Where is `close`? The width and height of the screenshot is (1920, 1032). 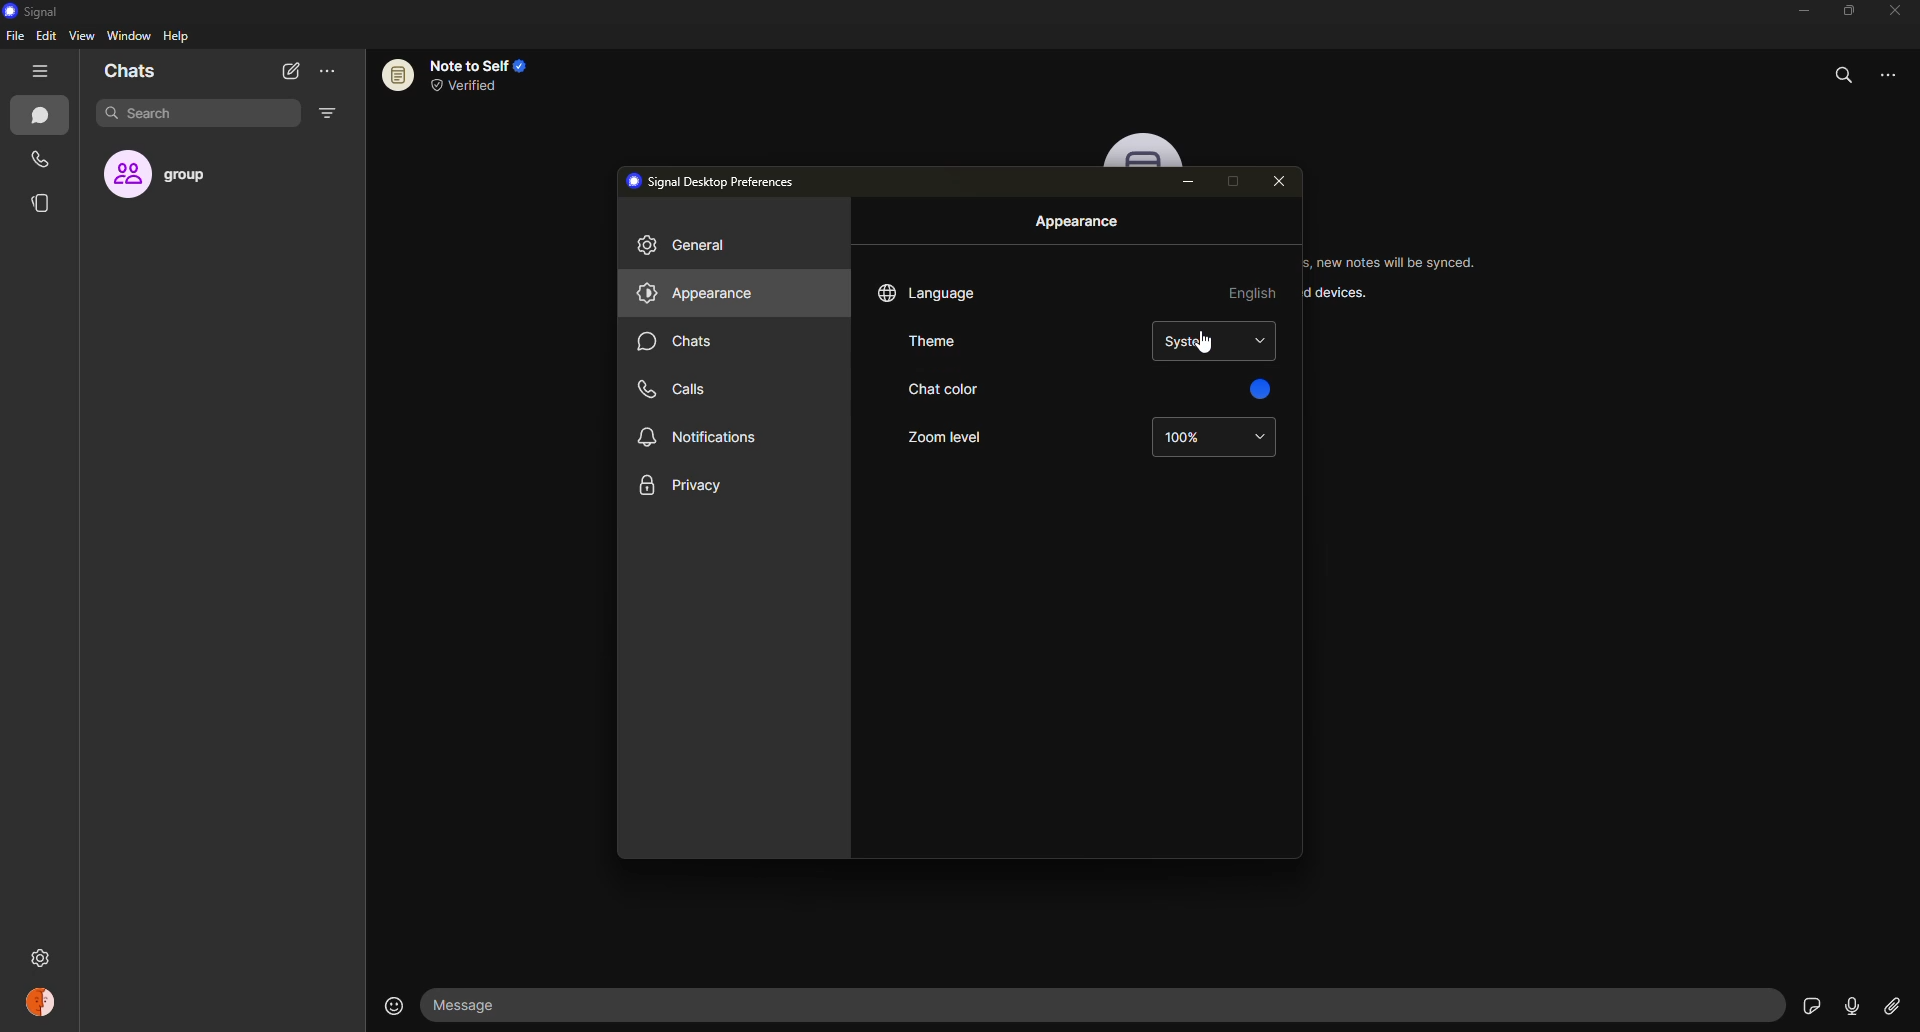
close is located at coordinates (1281, 181).